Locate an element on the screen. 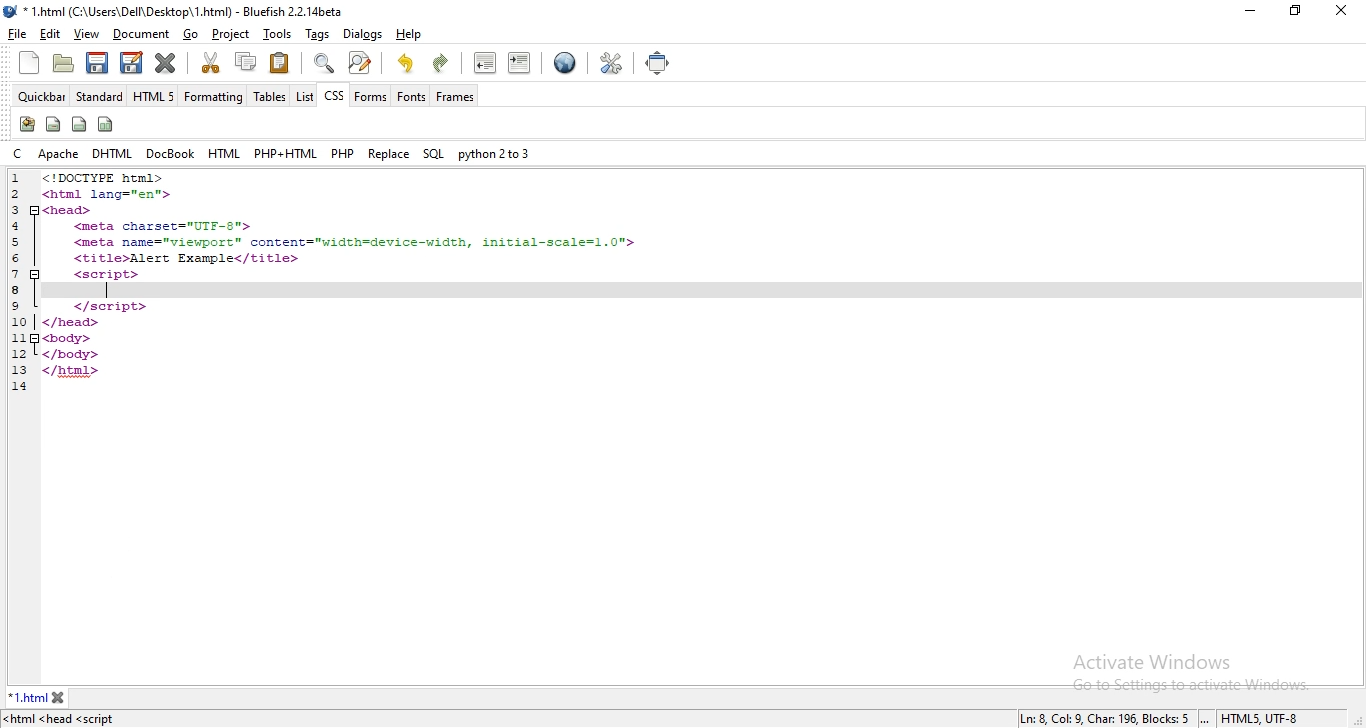 The width and height of the screenshot is (1366, 728). html is located at coordinates (219, 152).